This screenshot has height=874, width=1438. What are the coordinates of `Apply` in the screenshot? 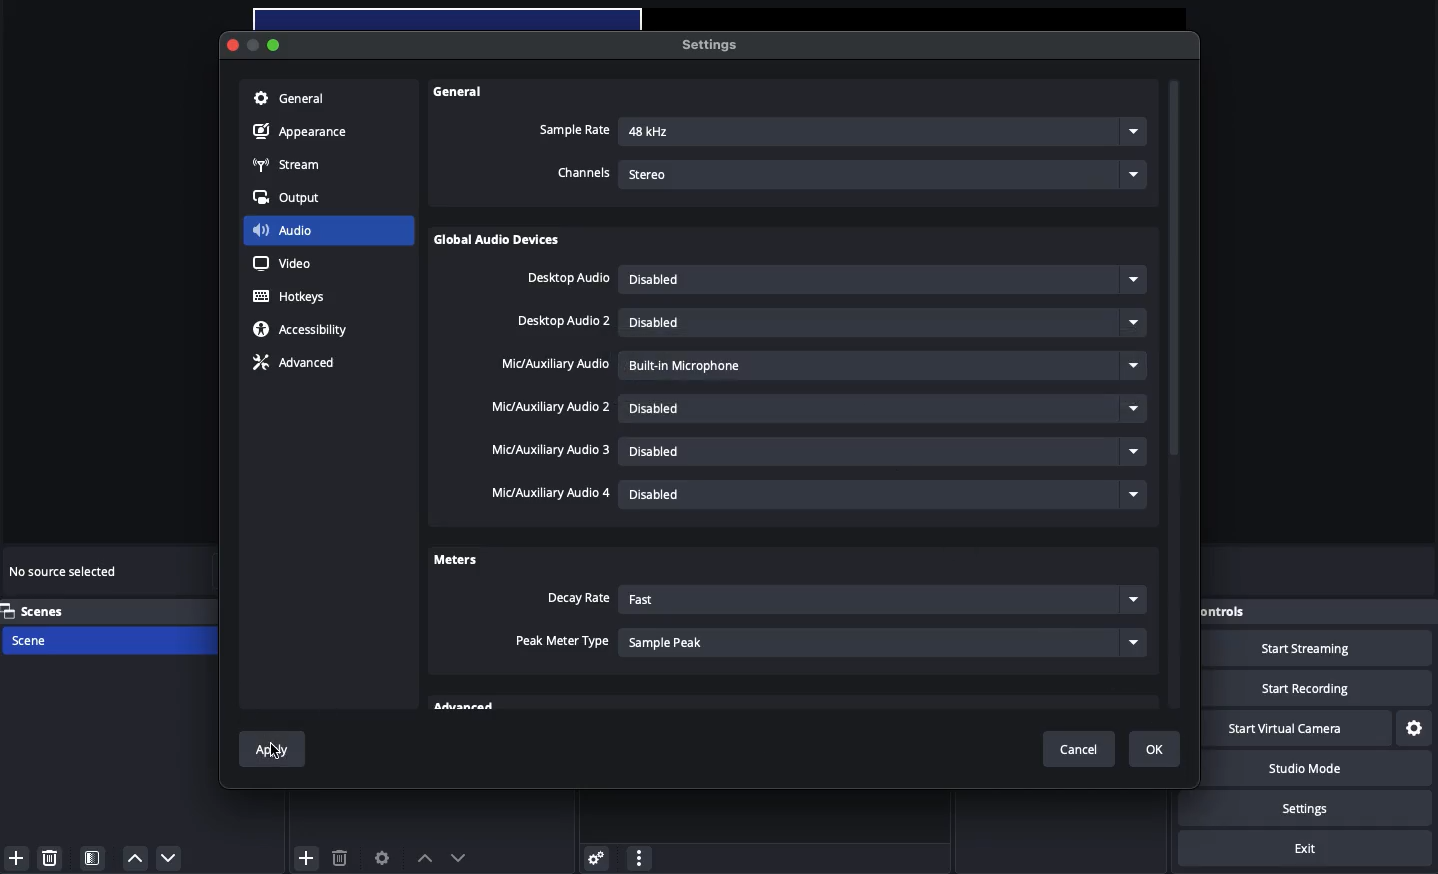 It's located at (276, 754).